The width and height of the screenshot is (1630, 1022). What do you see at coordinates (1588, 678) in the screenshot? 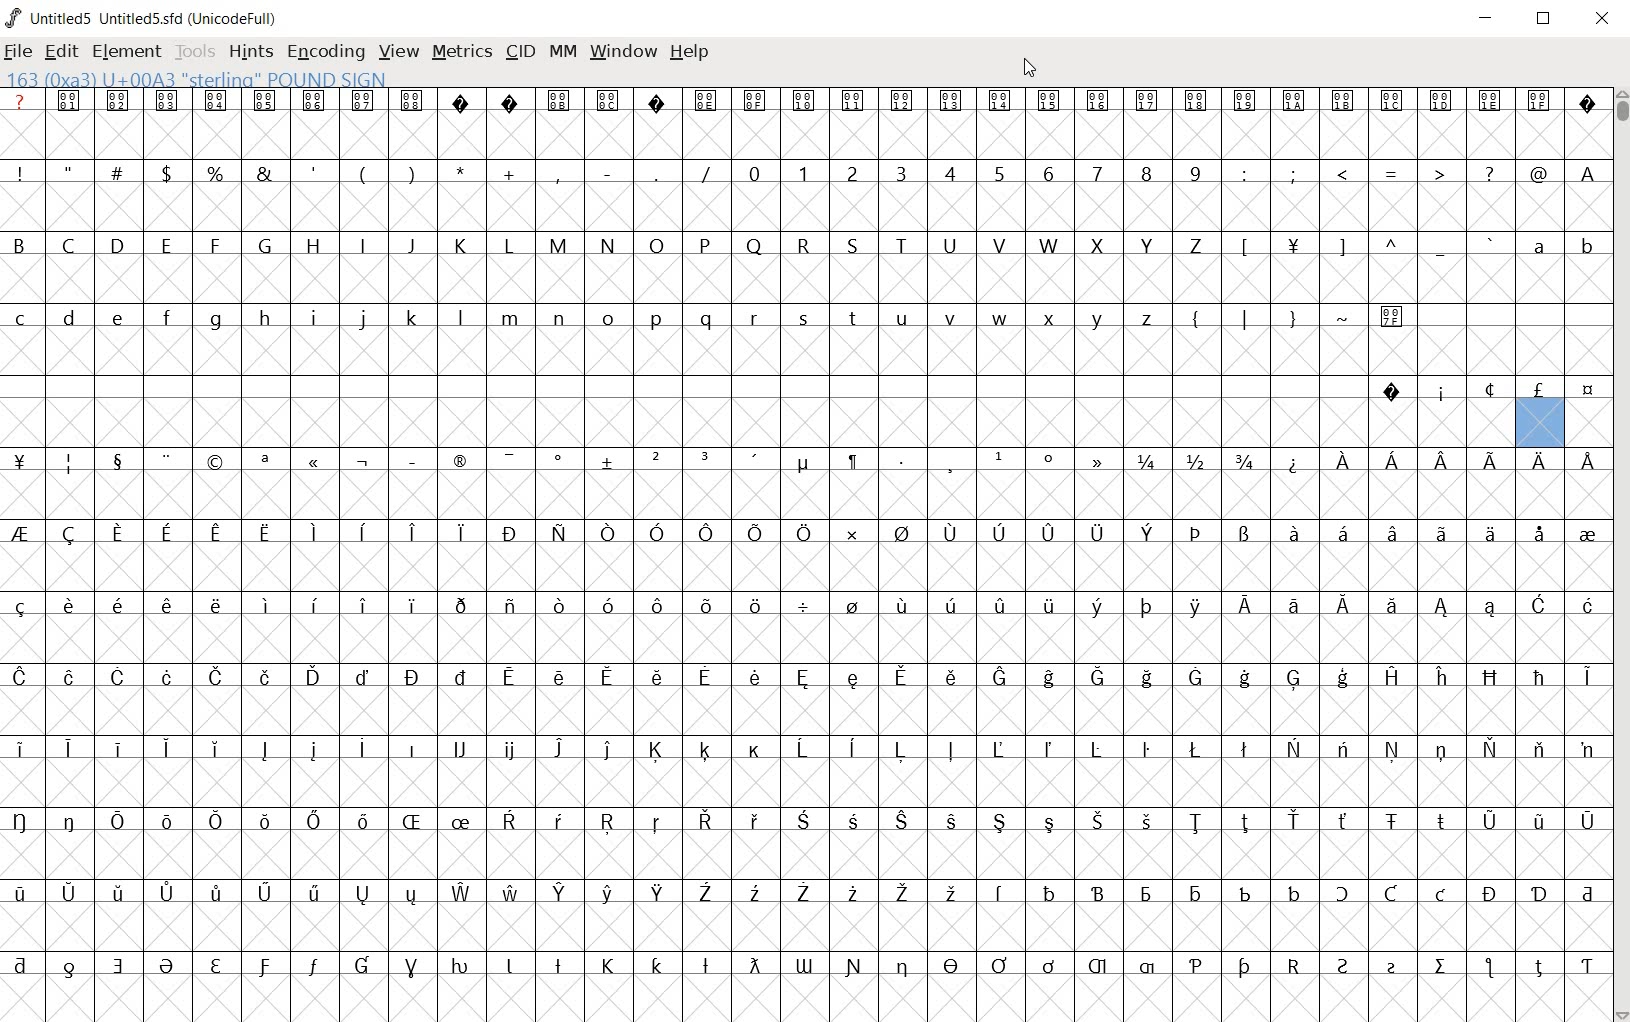
I see `Symbol` at bounding box center [1588, 678].